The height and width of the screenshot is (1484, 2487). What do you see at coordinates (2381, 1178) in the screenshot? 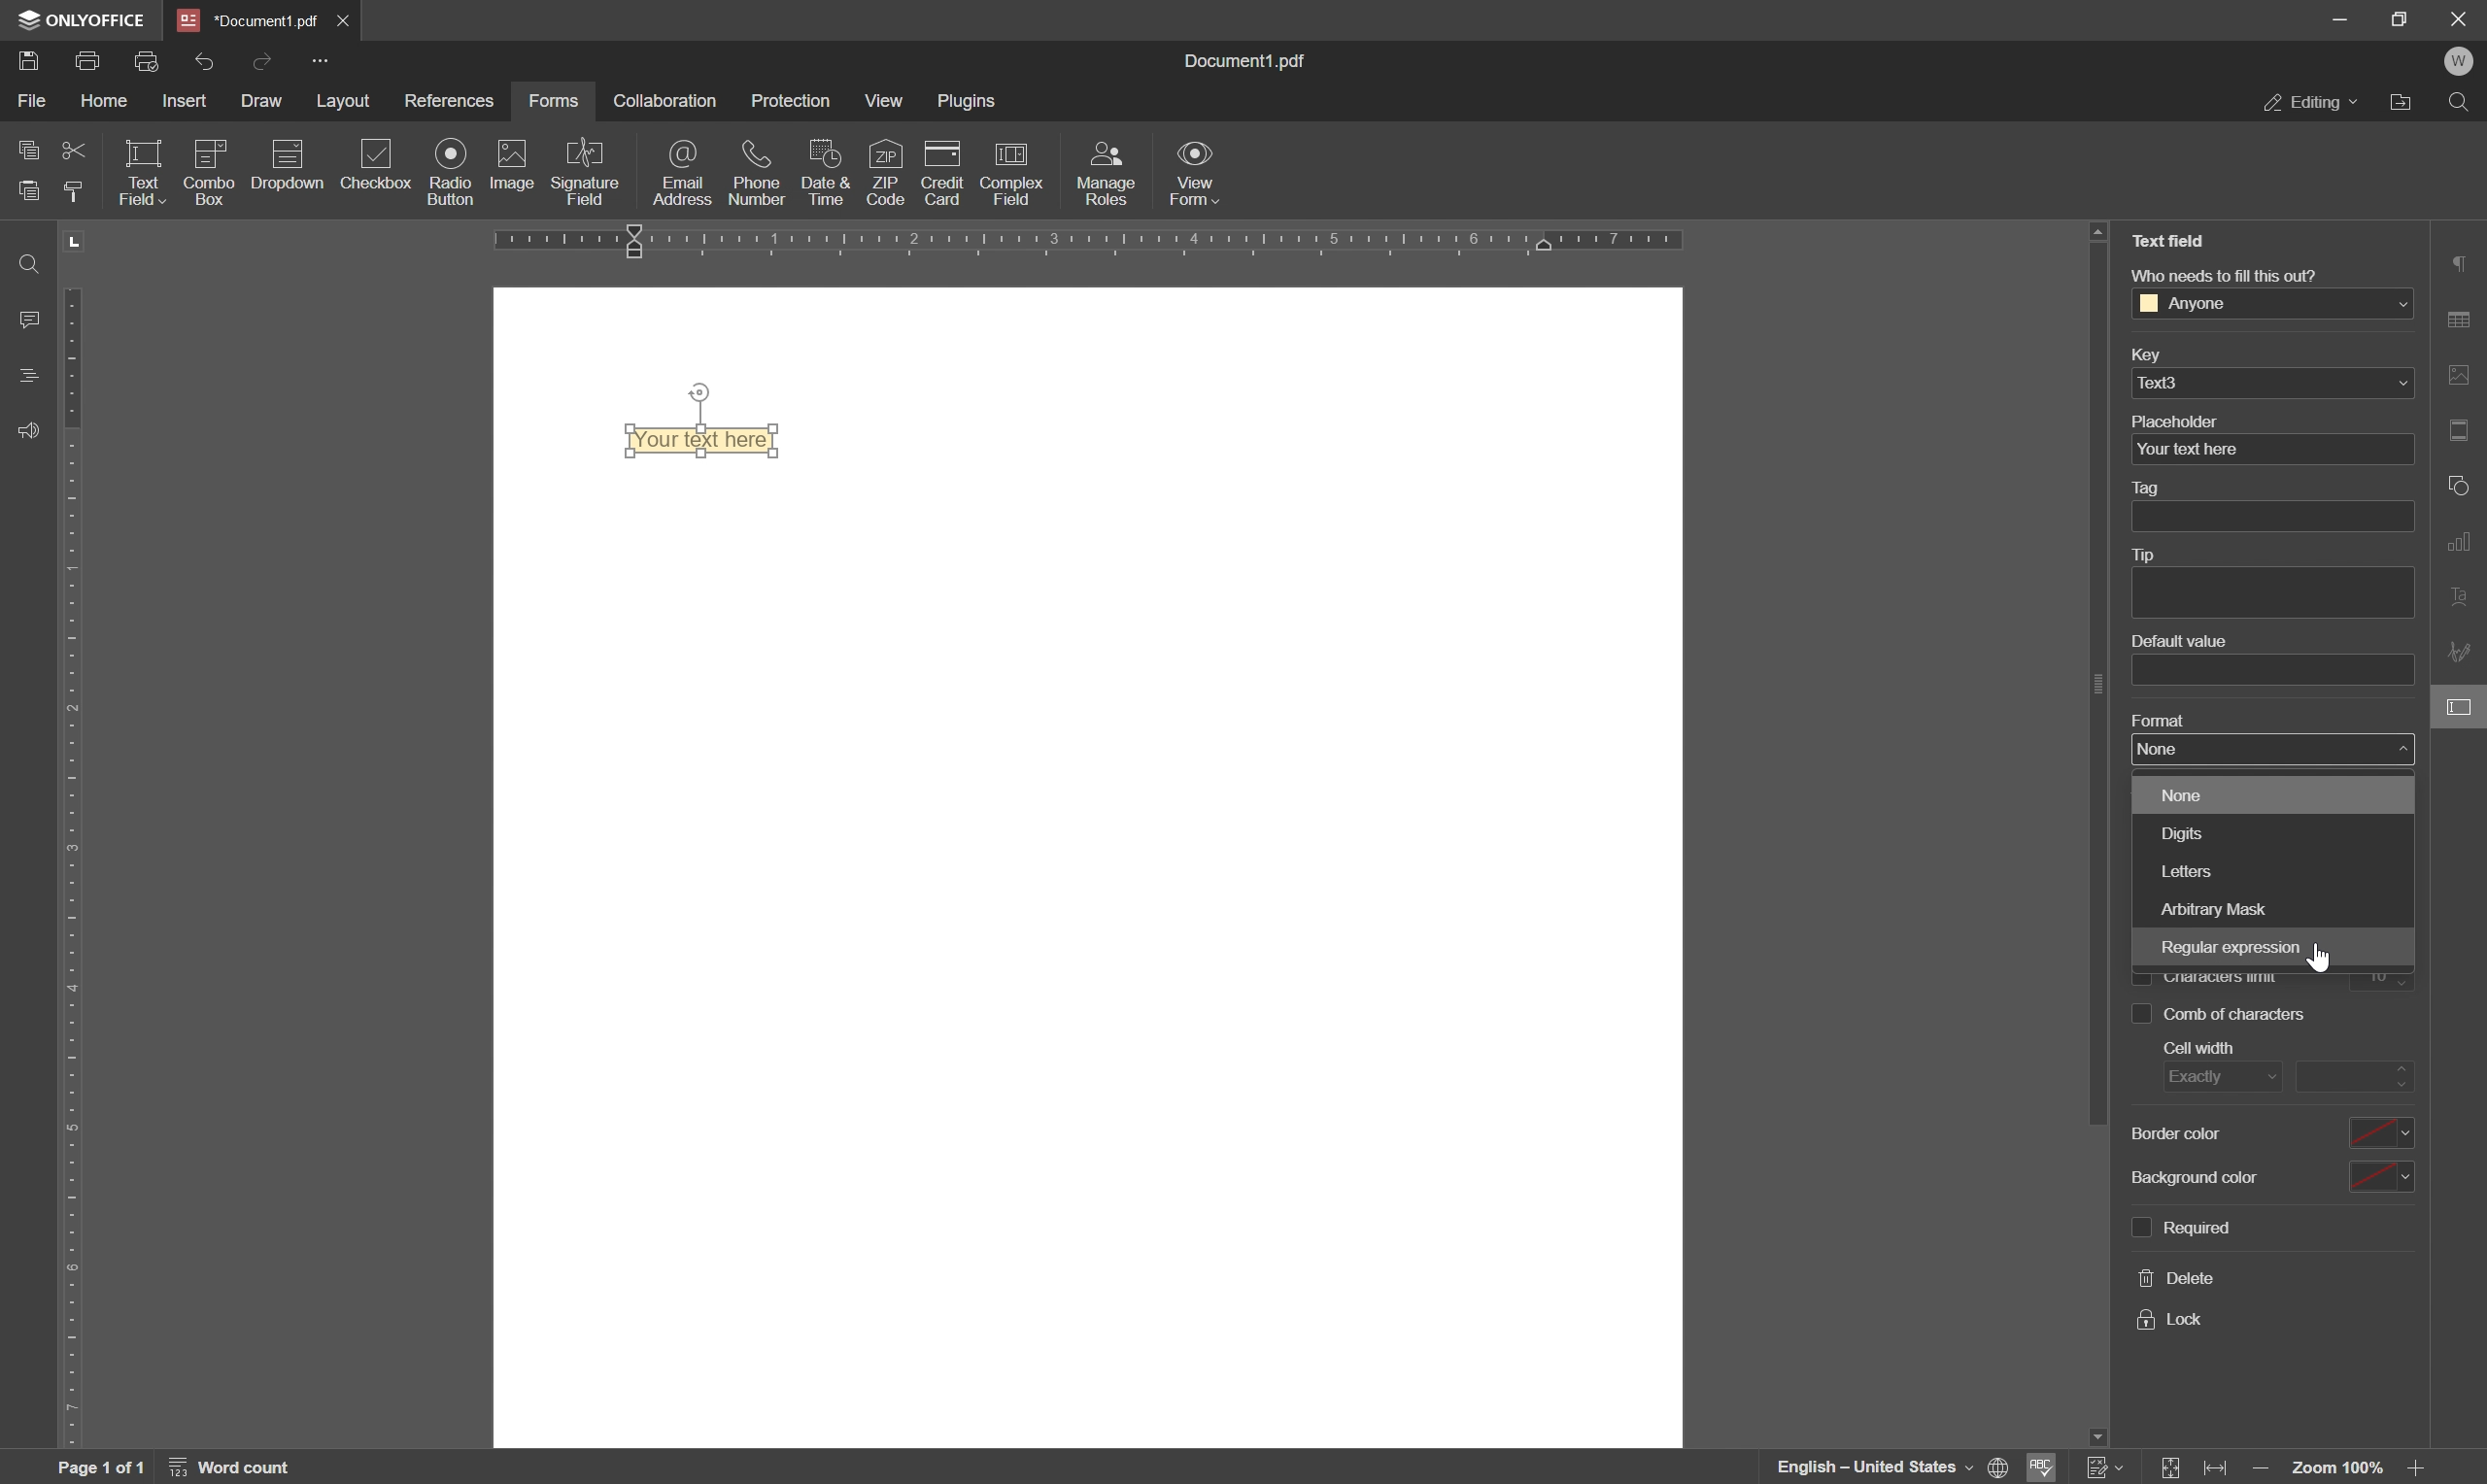
I see `select background color` at bounding box center [2381, 1178].